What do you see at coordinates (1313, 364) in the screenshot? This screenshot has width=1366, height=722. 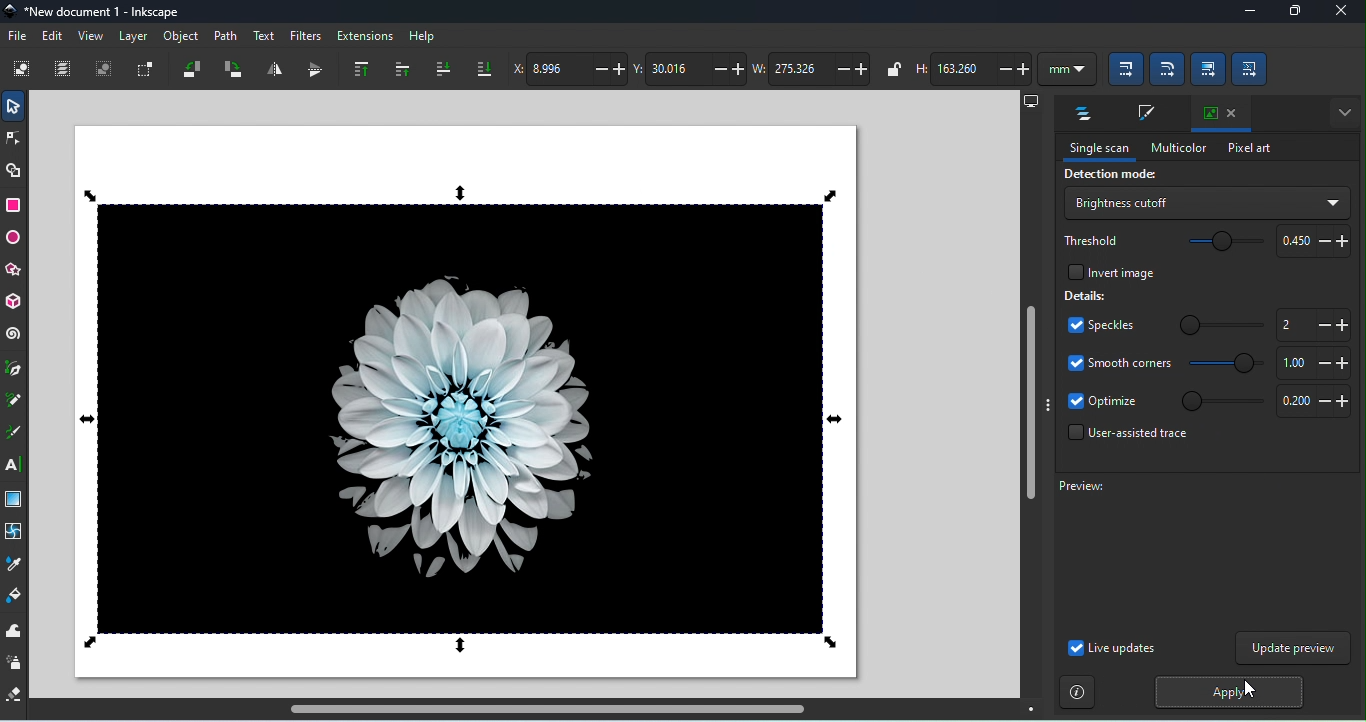 I see `Smooth corners` at bounding box center [1313, 364].